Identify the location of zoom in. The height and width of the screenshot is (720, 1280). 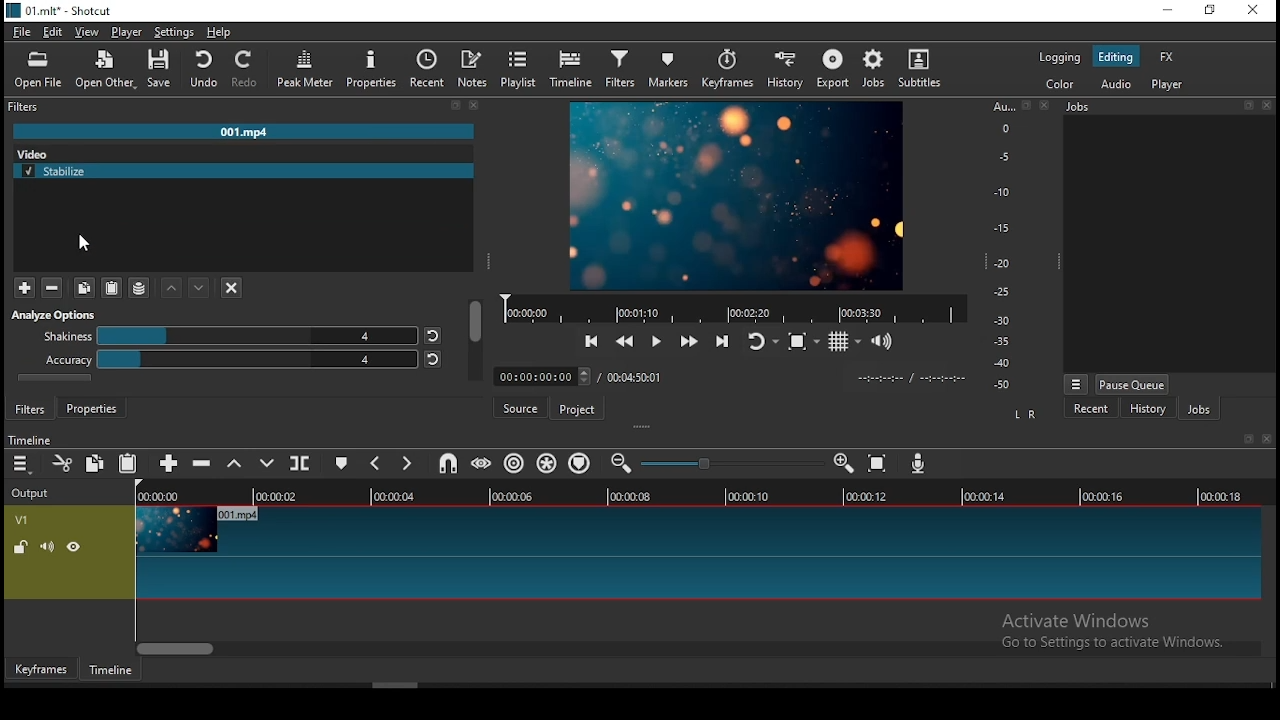
(25, 287).